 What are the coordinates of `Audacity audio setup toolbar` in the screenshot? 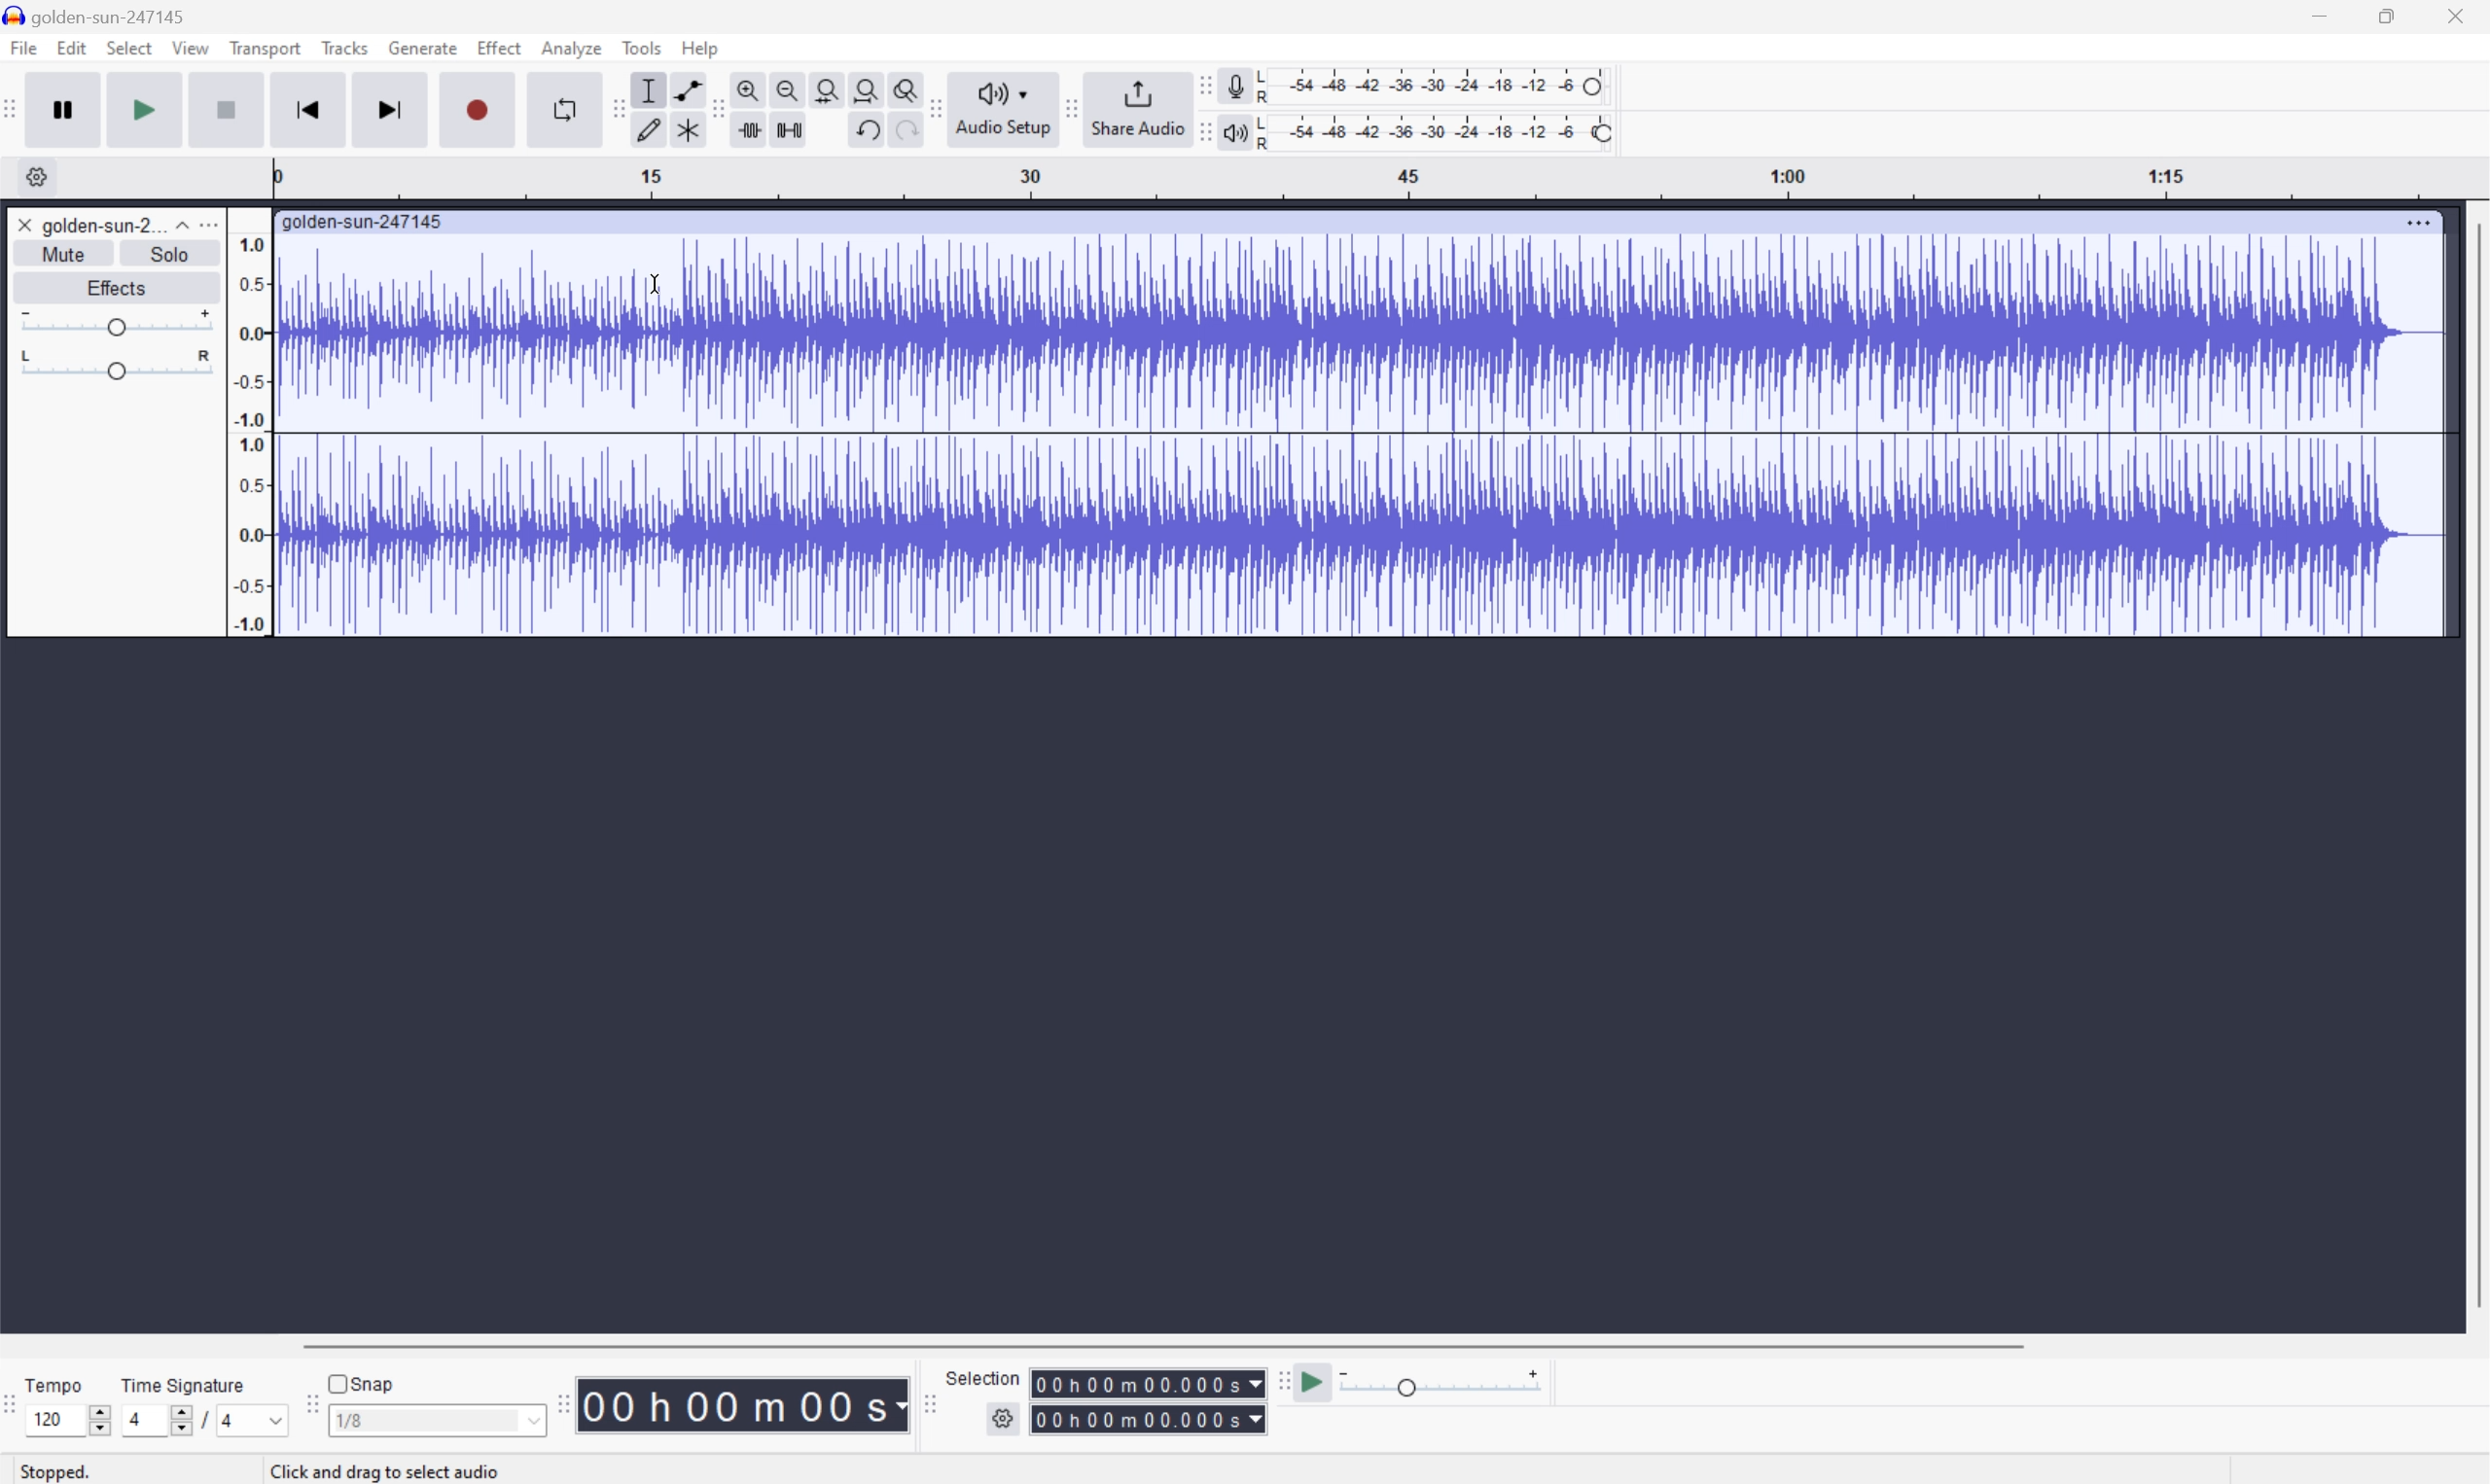 It's located at (934, 108).